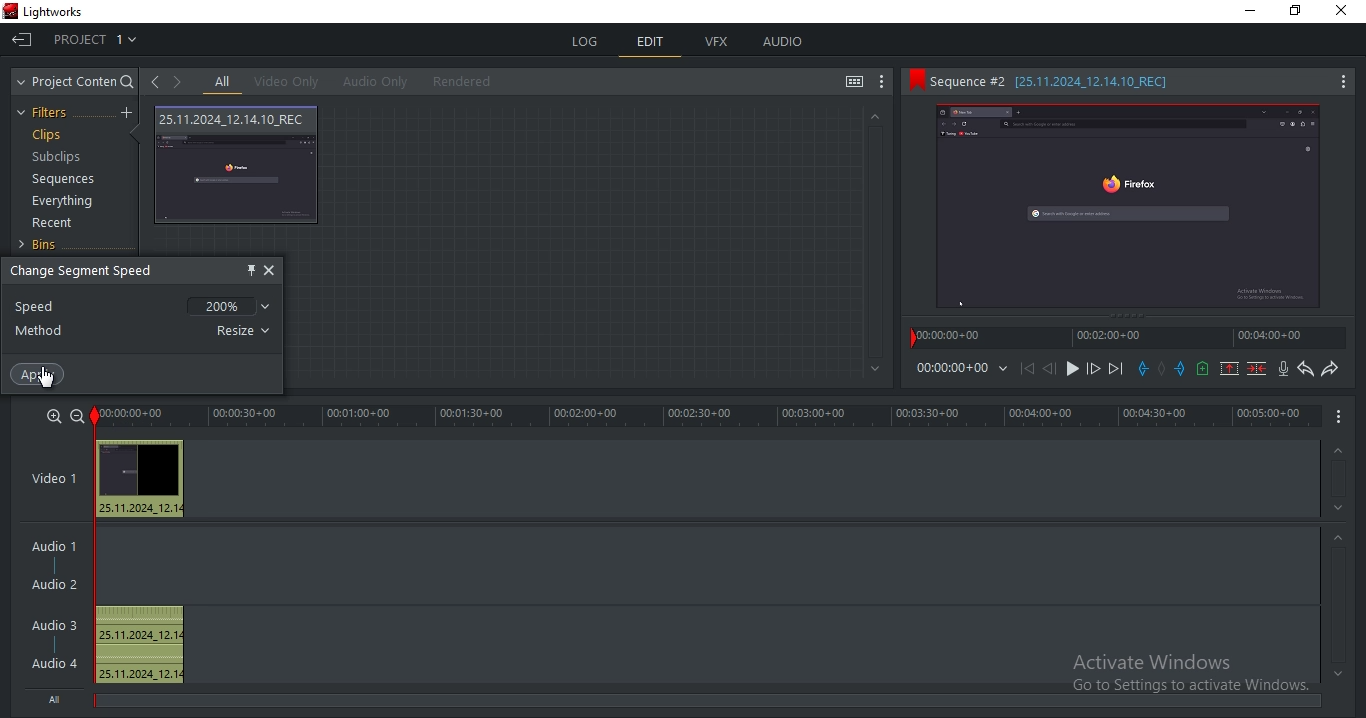 The width and height of the screenshot is (1366, 718). What do you see at coordinates (1092, 369) in the screenshot?
I see `nudge one frame forward` at bounding box center [1092, 369].